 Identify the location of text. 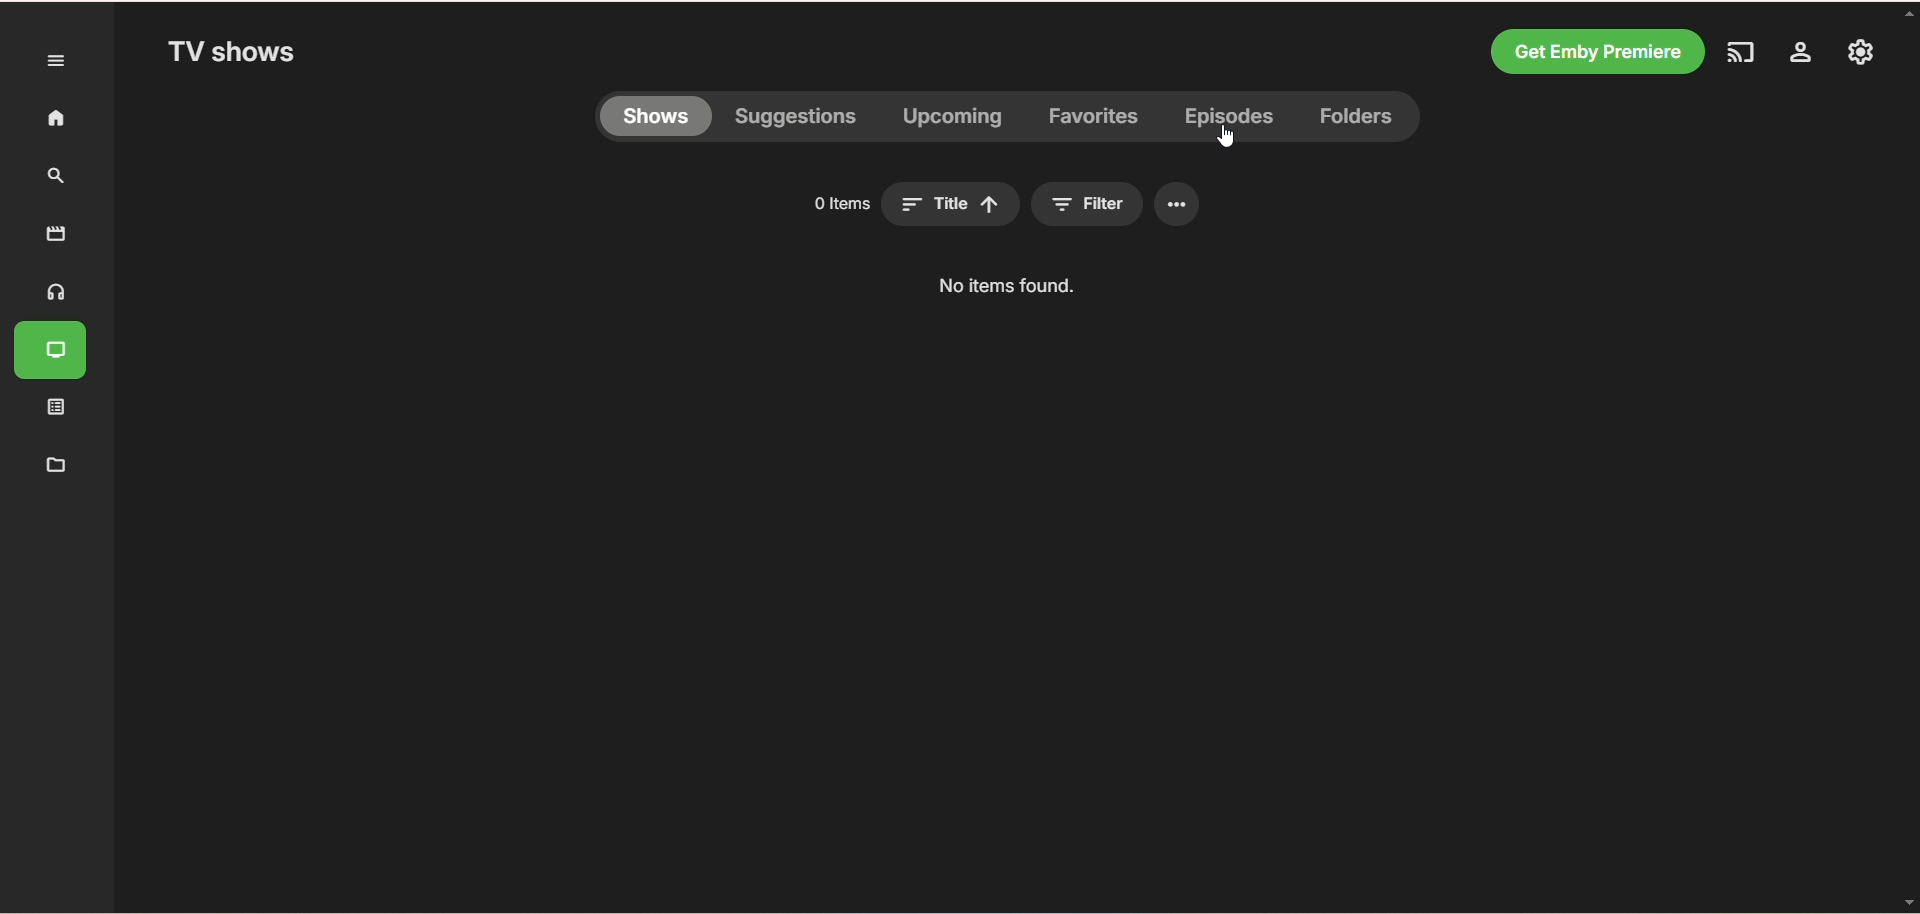
(1001, 285).